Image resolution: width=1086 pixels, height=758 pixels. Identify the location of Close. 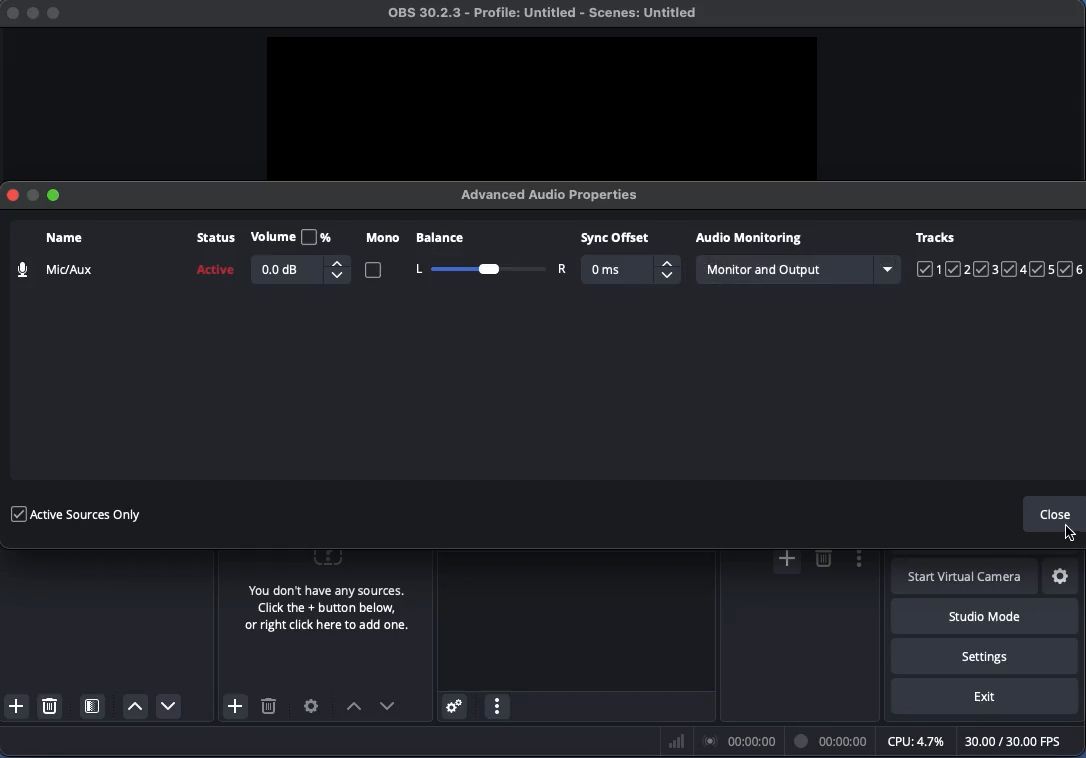
(1055, 513).